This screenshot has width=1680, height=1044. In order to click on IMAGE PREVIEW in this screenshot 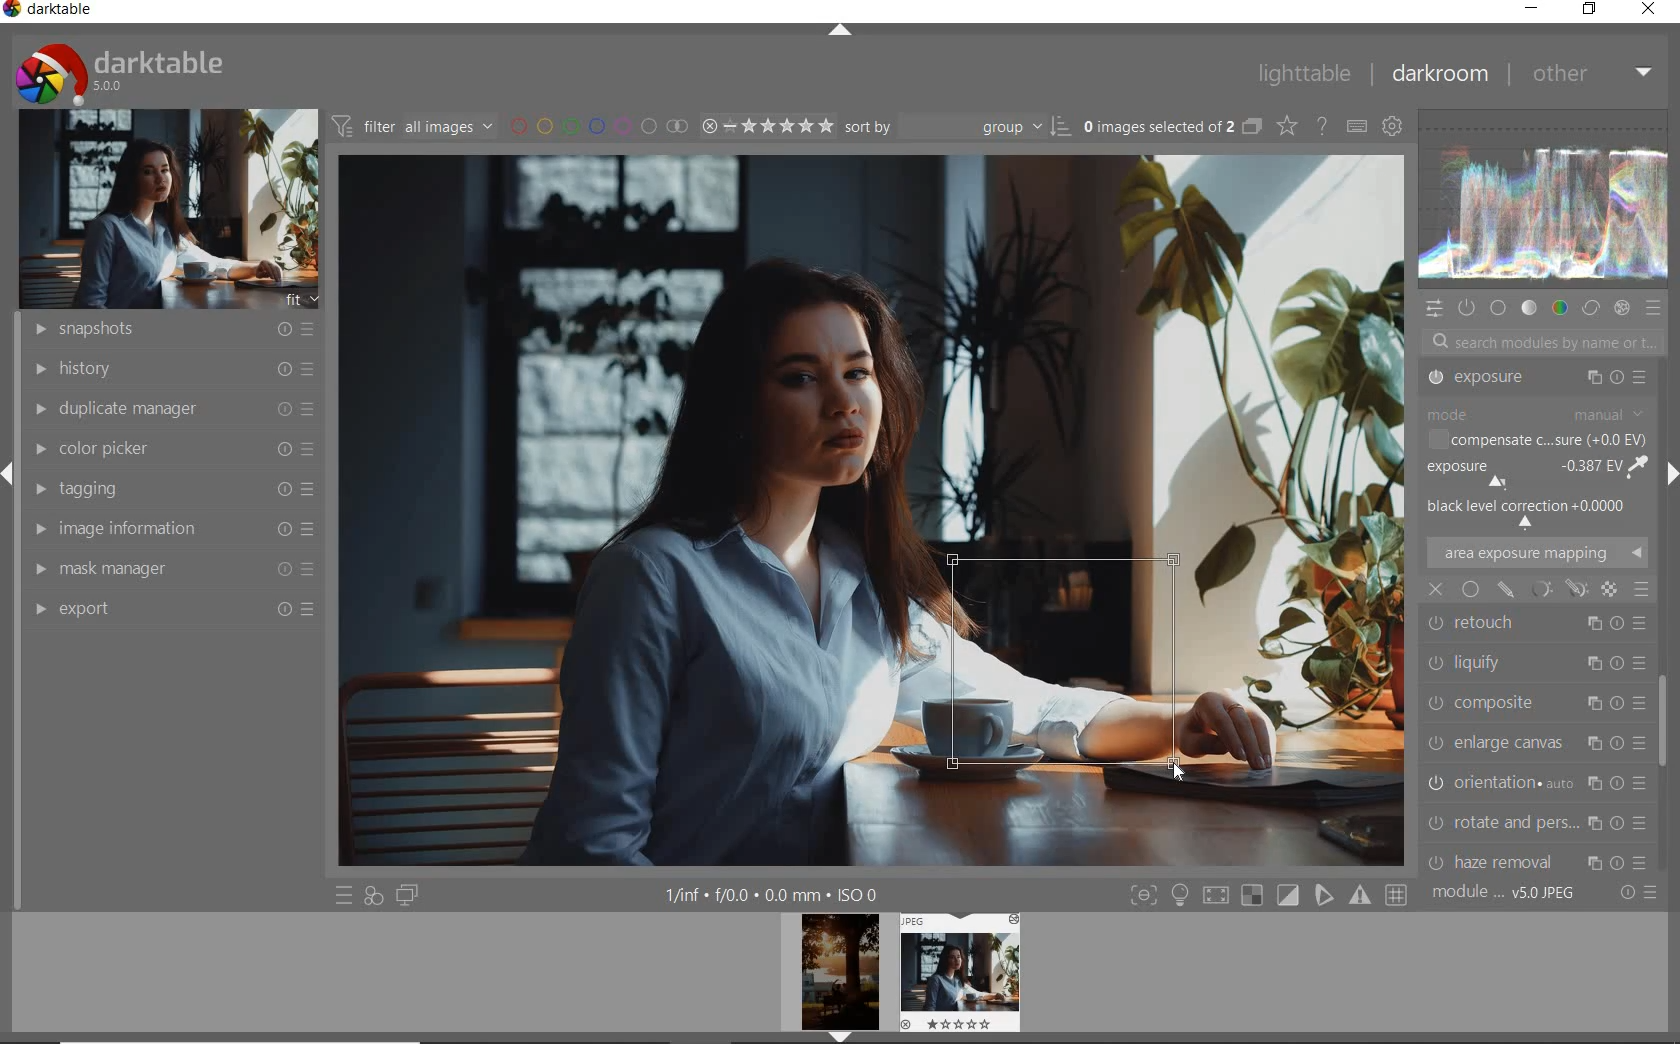, I will do `click(958, 972)`.